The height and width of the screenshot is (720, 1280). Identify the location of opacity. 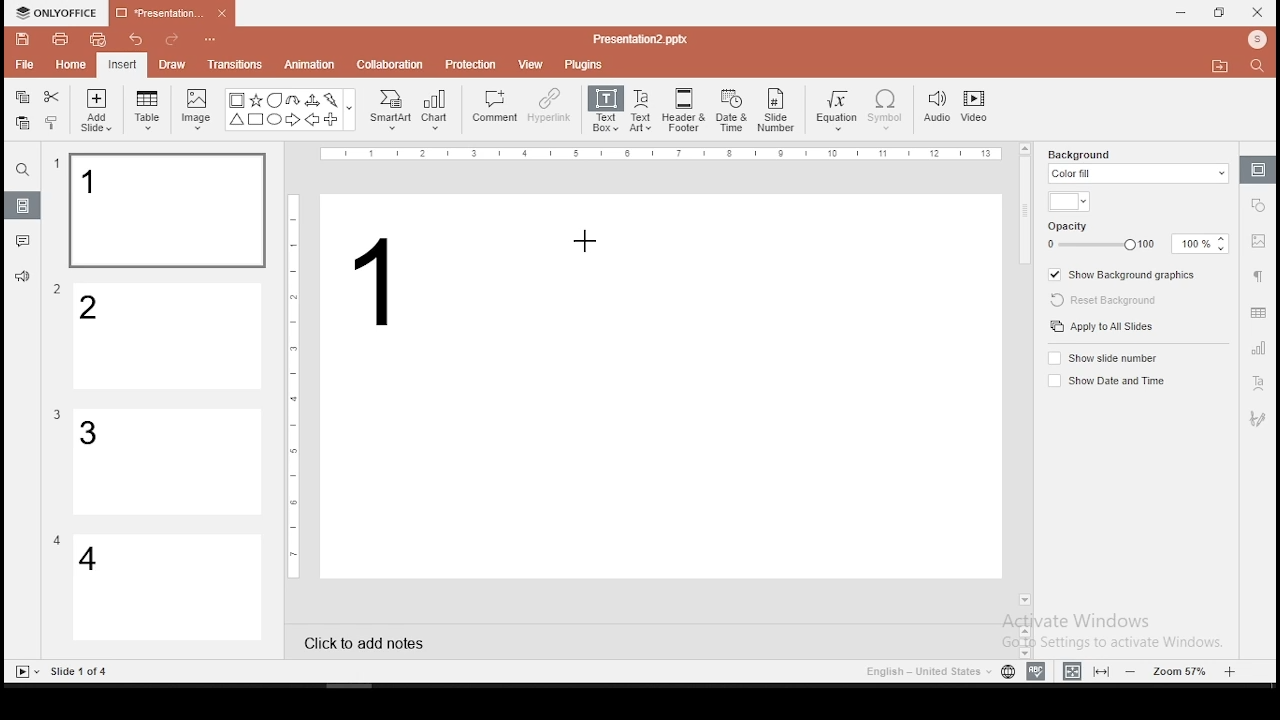
(1138, 237).